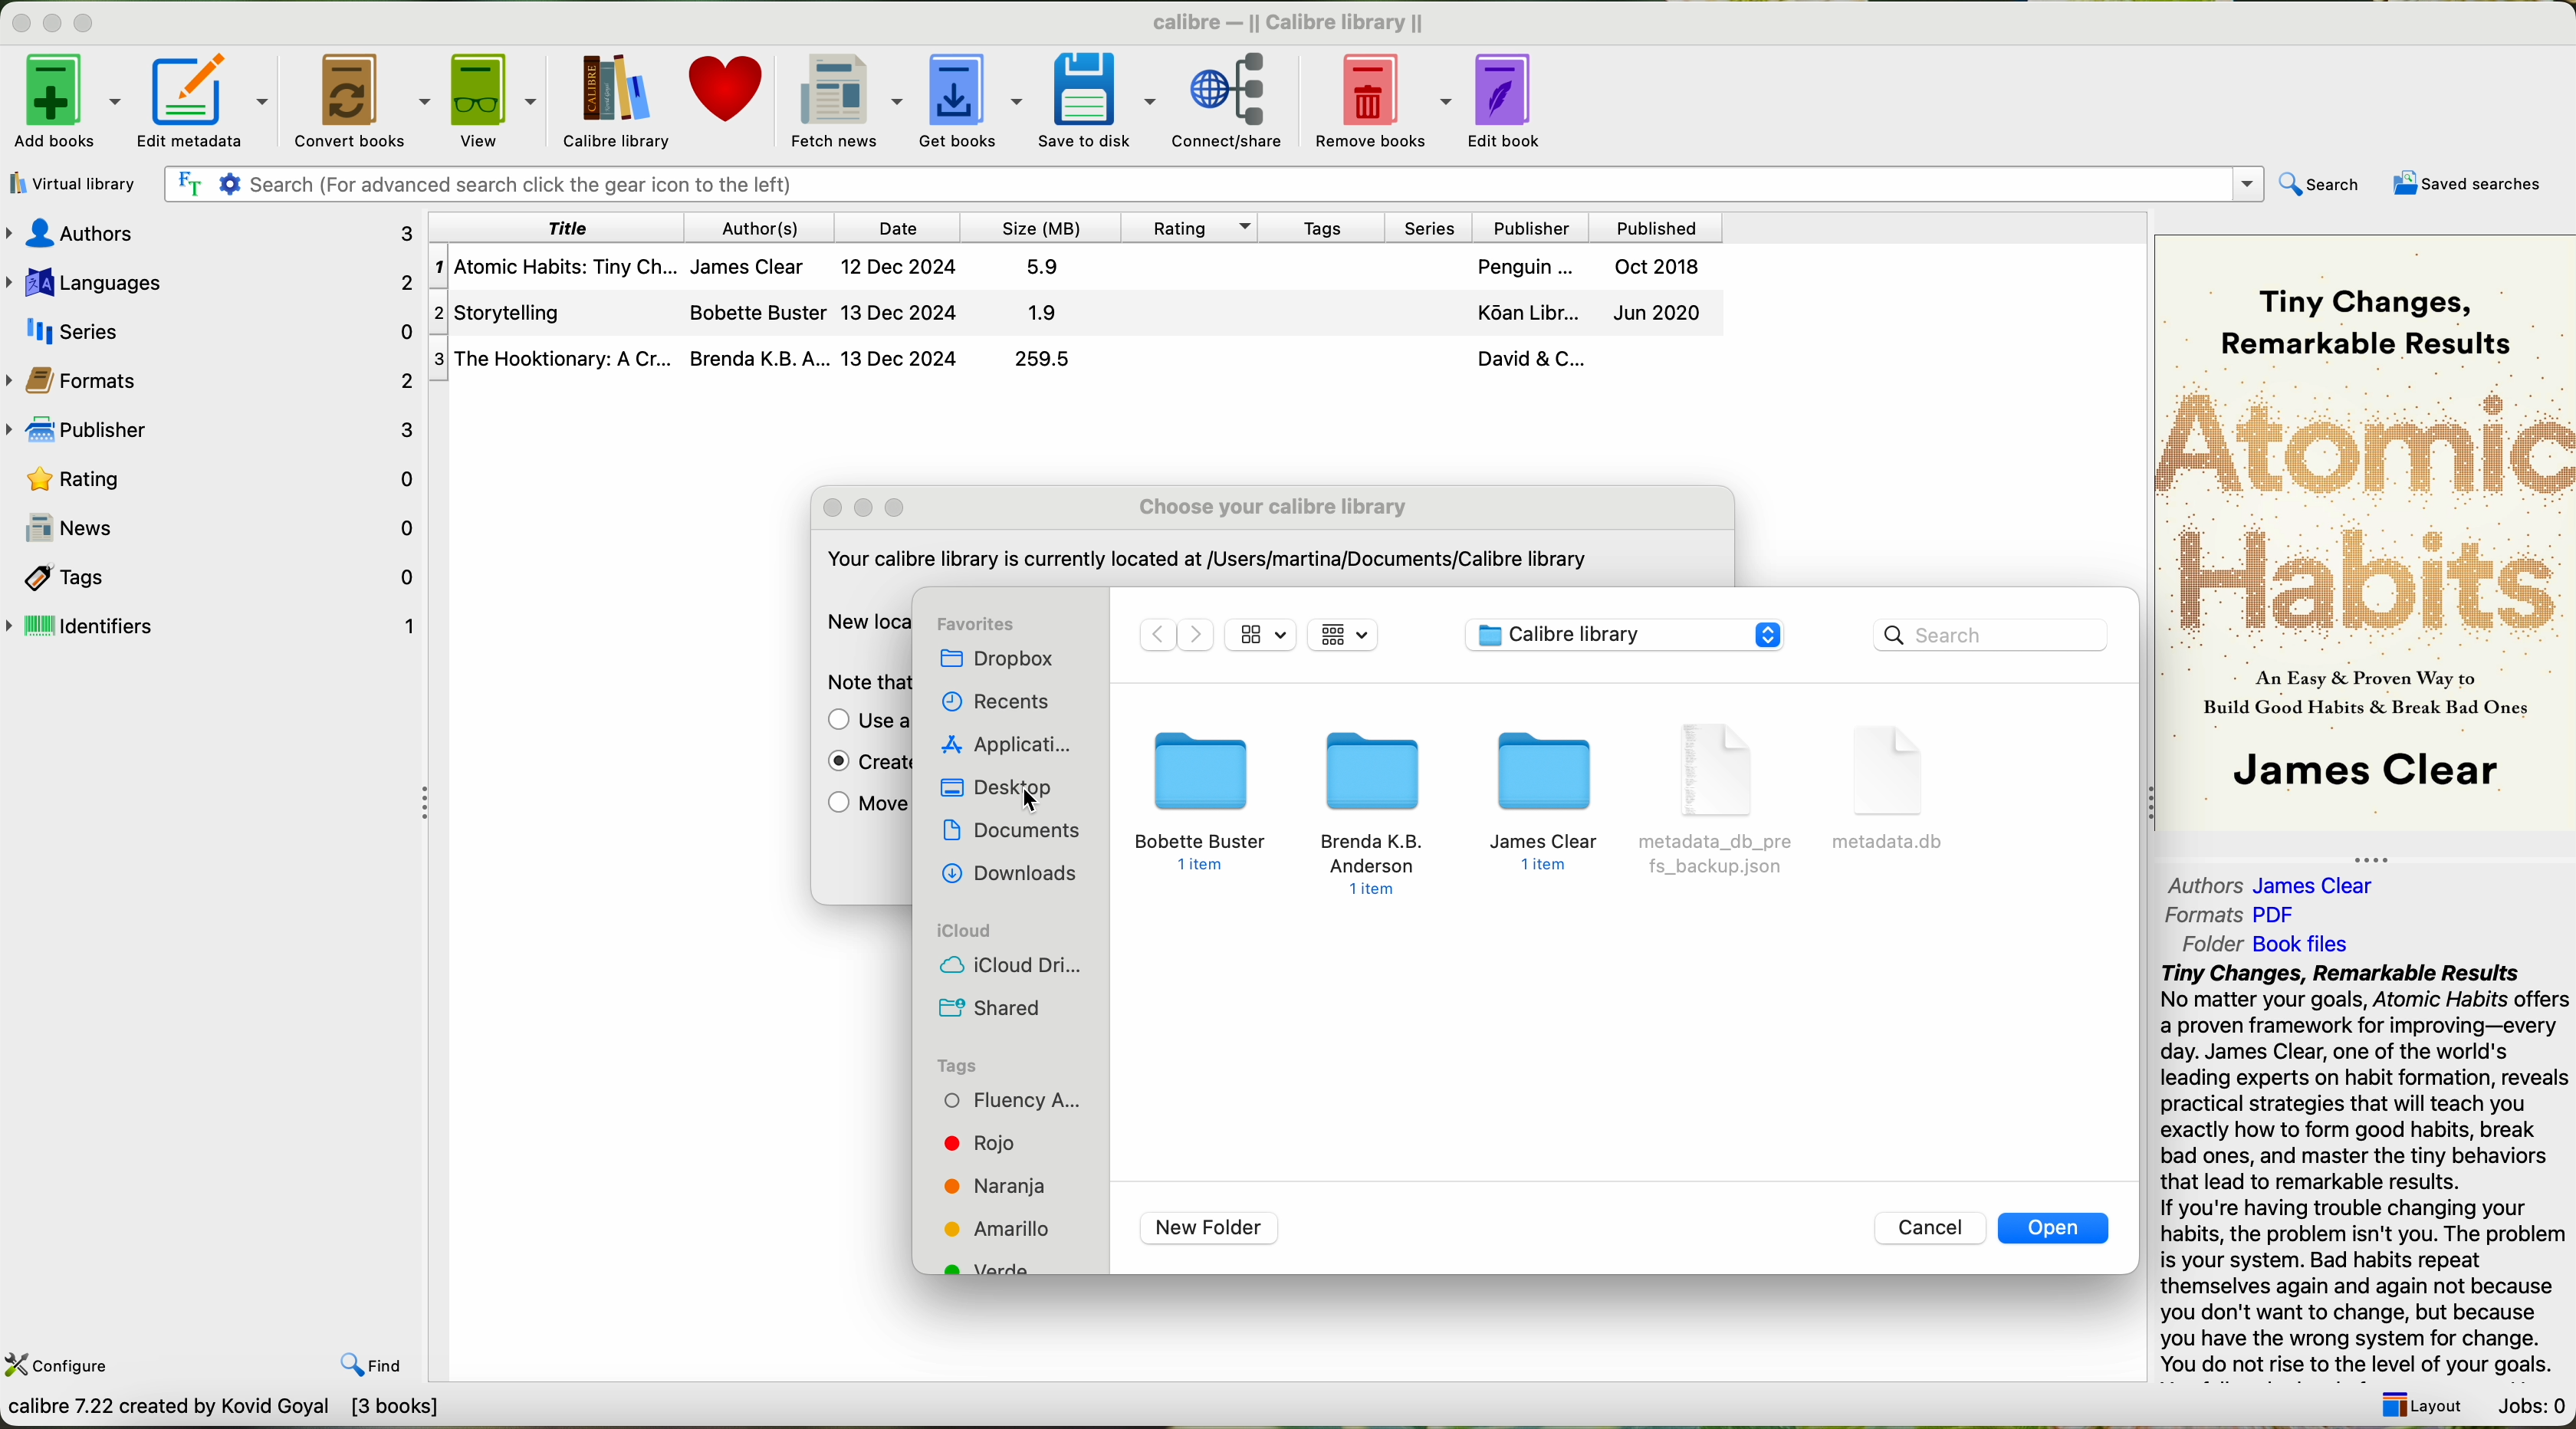 This screenshot has height=1429, width=2576. What do you see at coordinates (1185, 226) in the screenshot?
I see `rating` at bounding box center [1185, 226].